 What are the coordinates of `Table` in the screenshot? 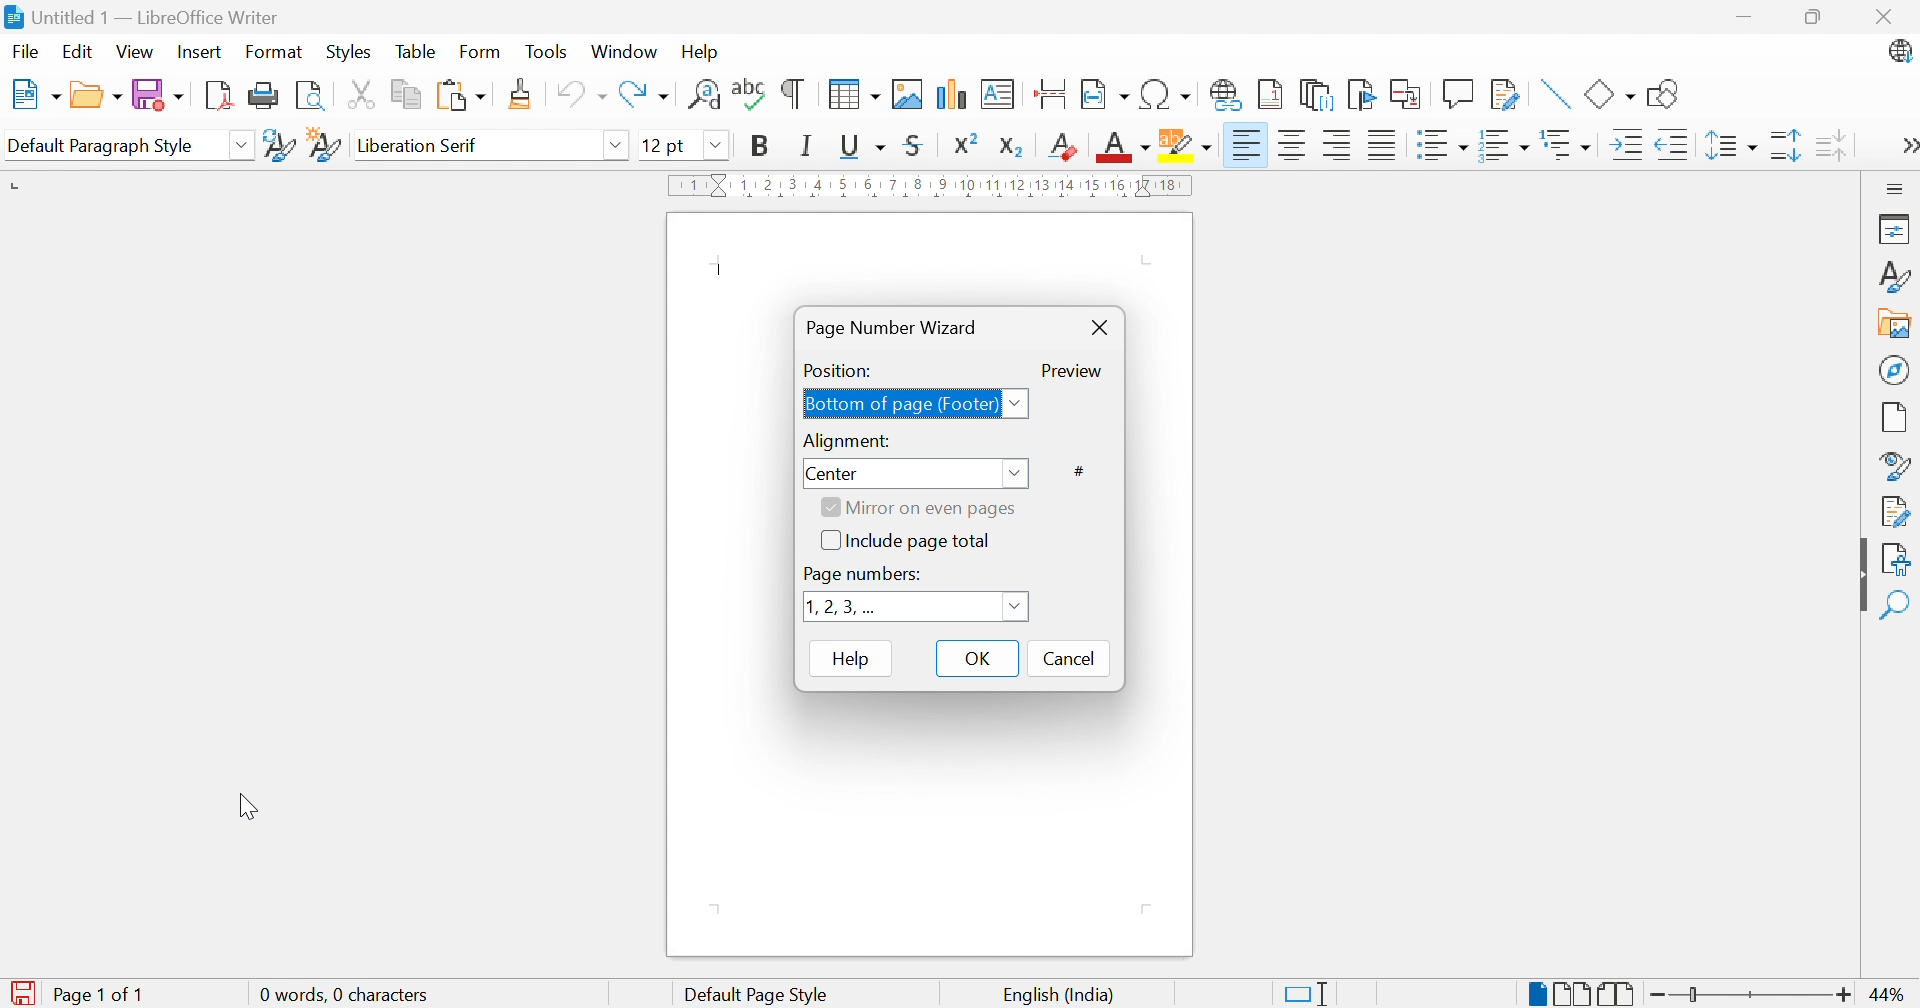 It's located at (415, 51).